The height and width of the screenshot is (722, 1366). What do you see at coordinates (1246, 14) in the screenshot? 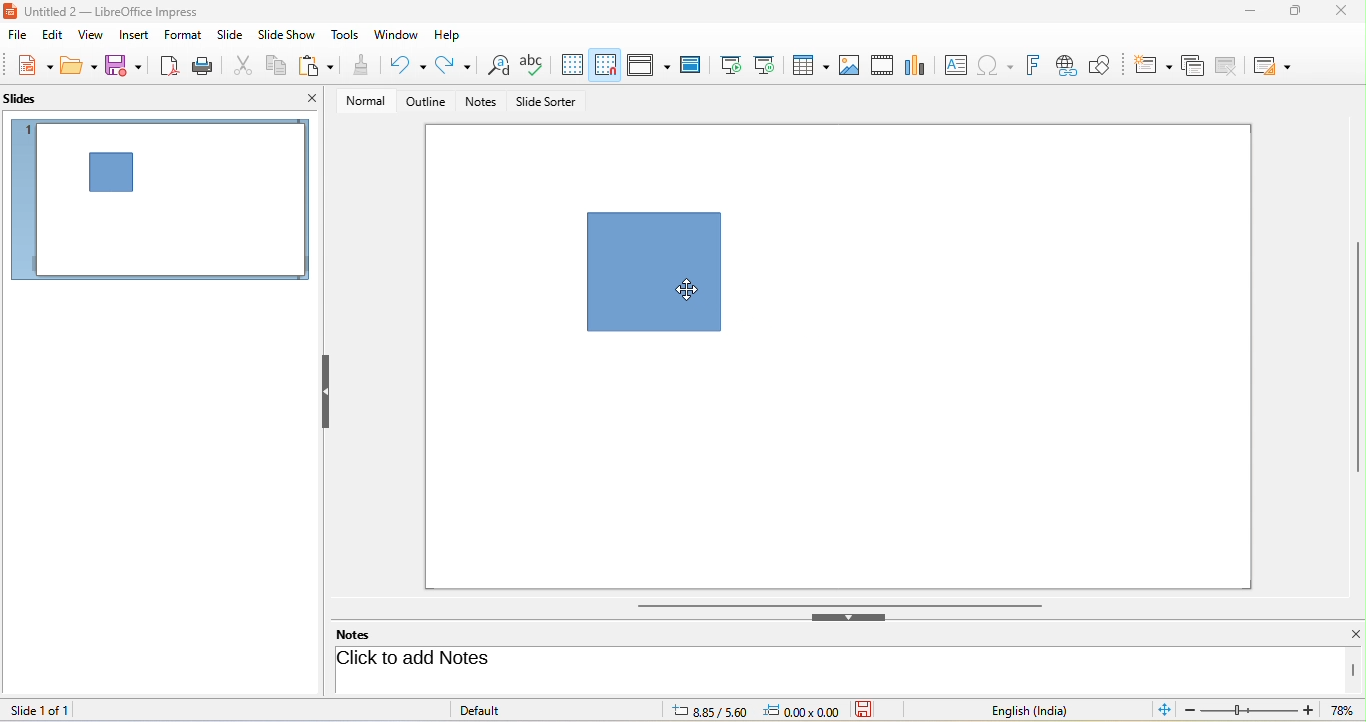
I see `minimize` at bounding box center [1246, 14].